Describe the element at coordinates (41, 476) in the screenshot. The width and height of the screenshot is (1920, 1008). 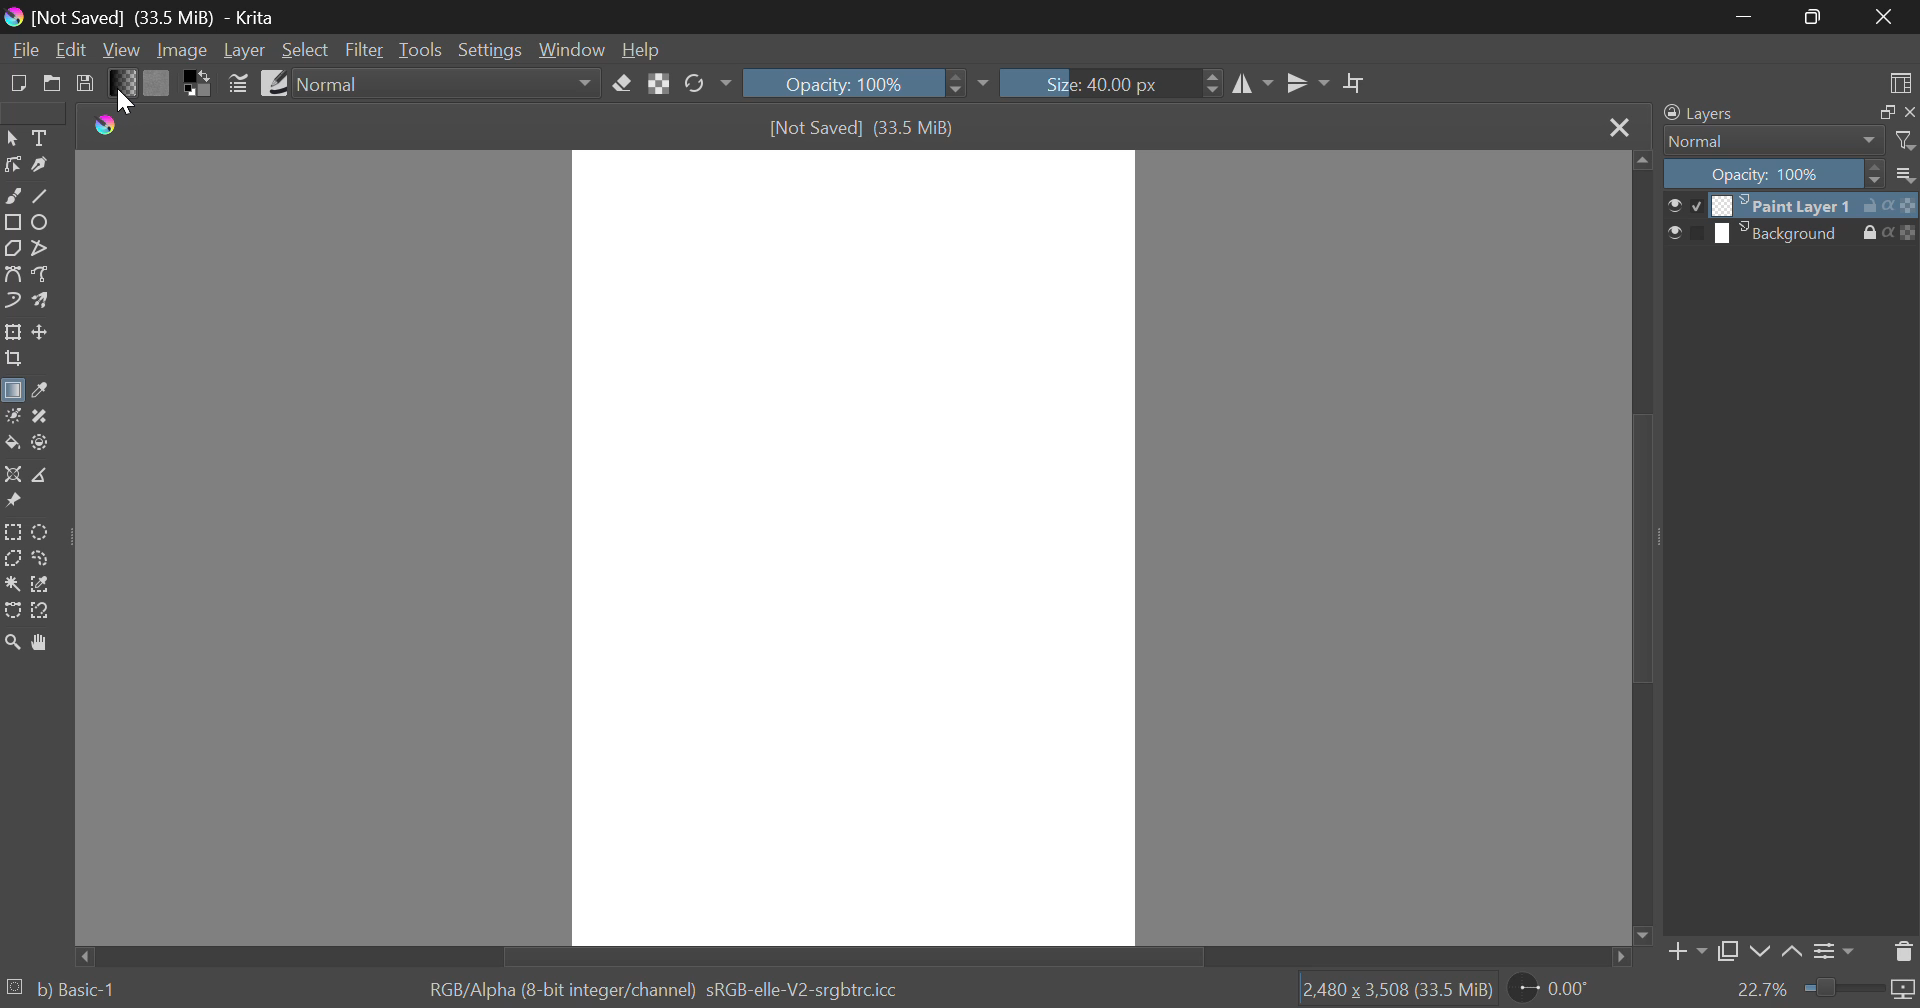
I see `Measurement` at that location.